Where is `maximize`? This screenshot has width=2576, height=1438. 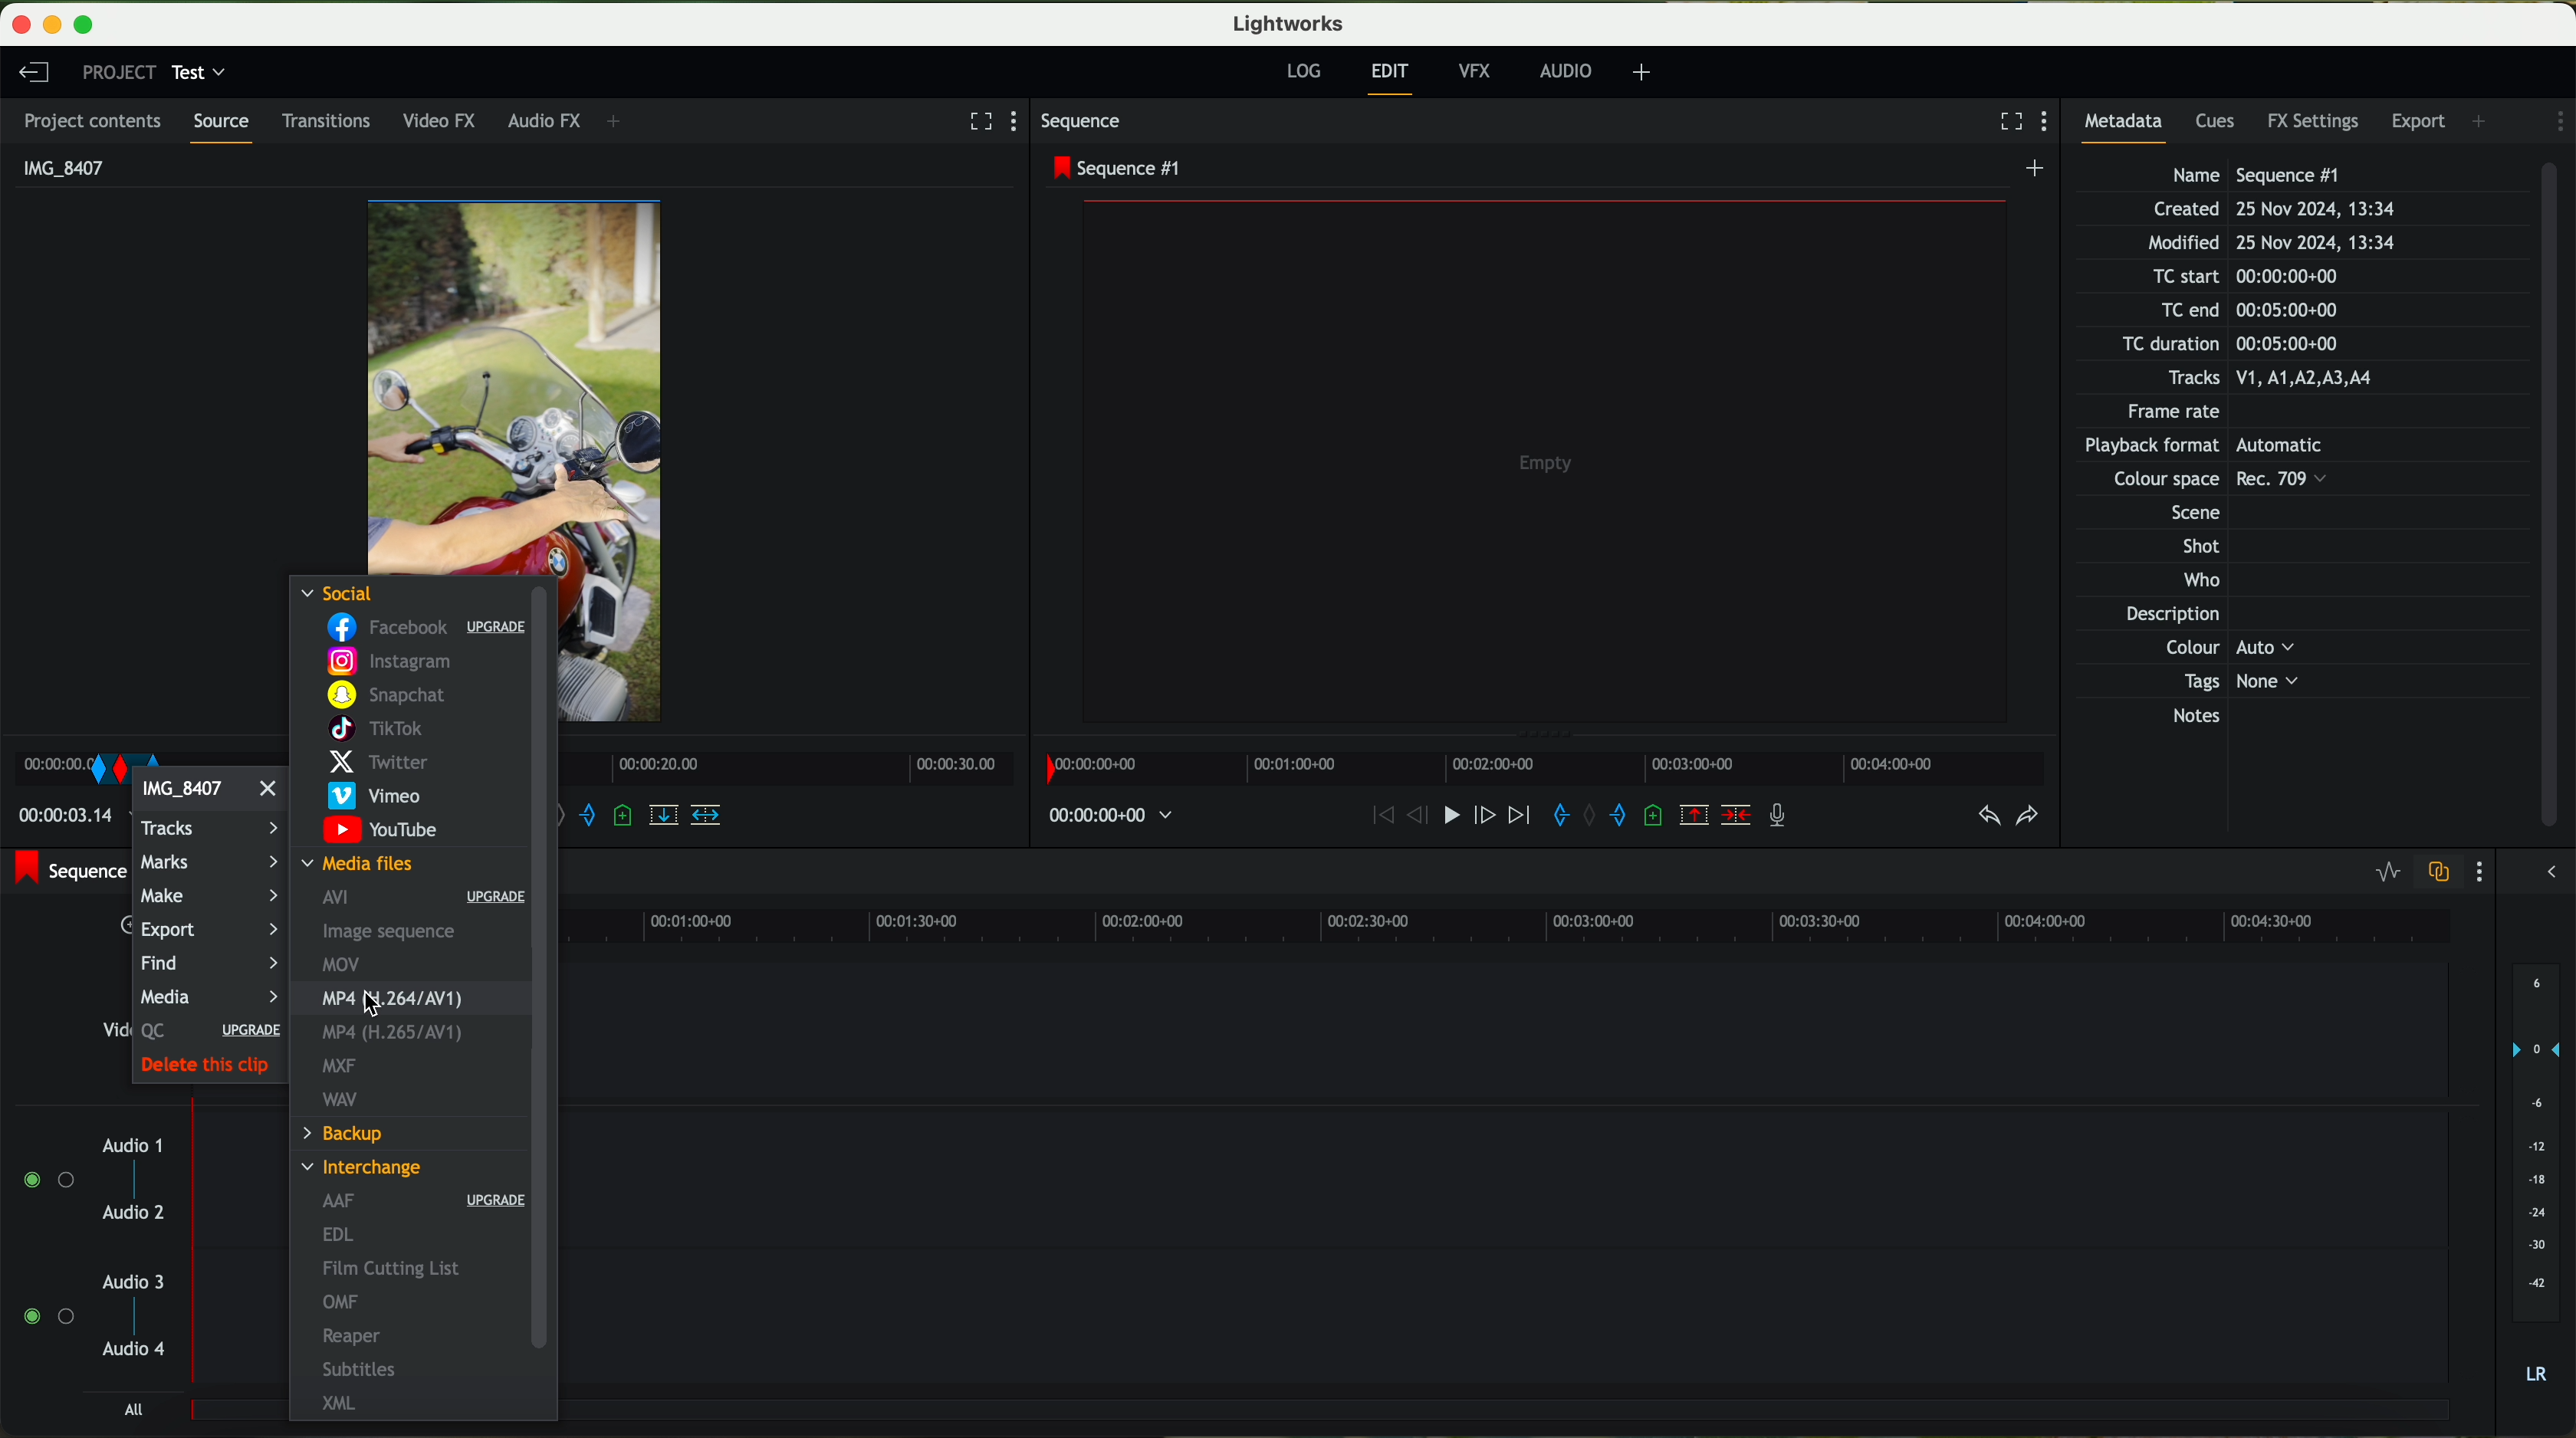 maximize is located at coordinates (95, 22).